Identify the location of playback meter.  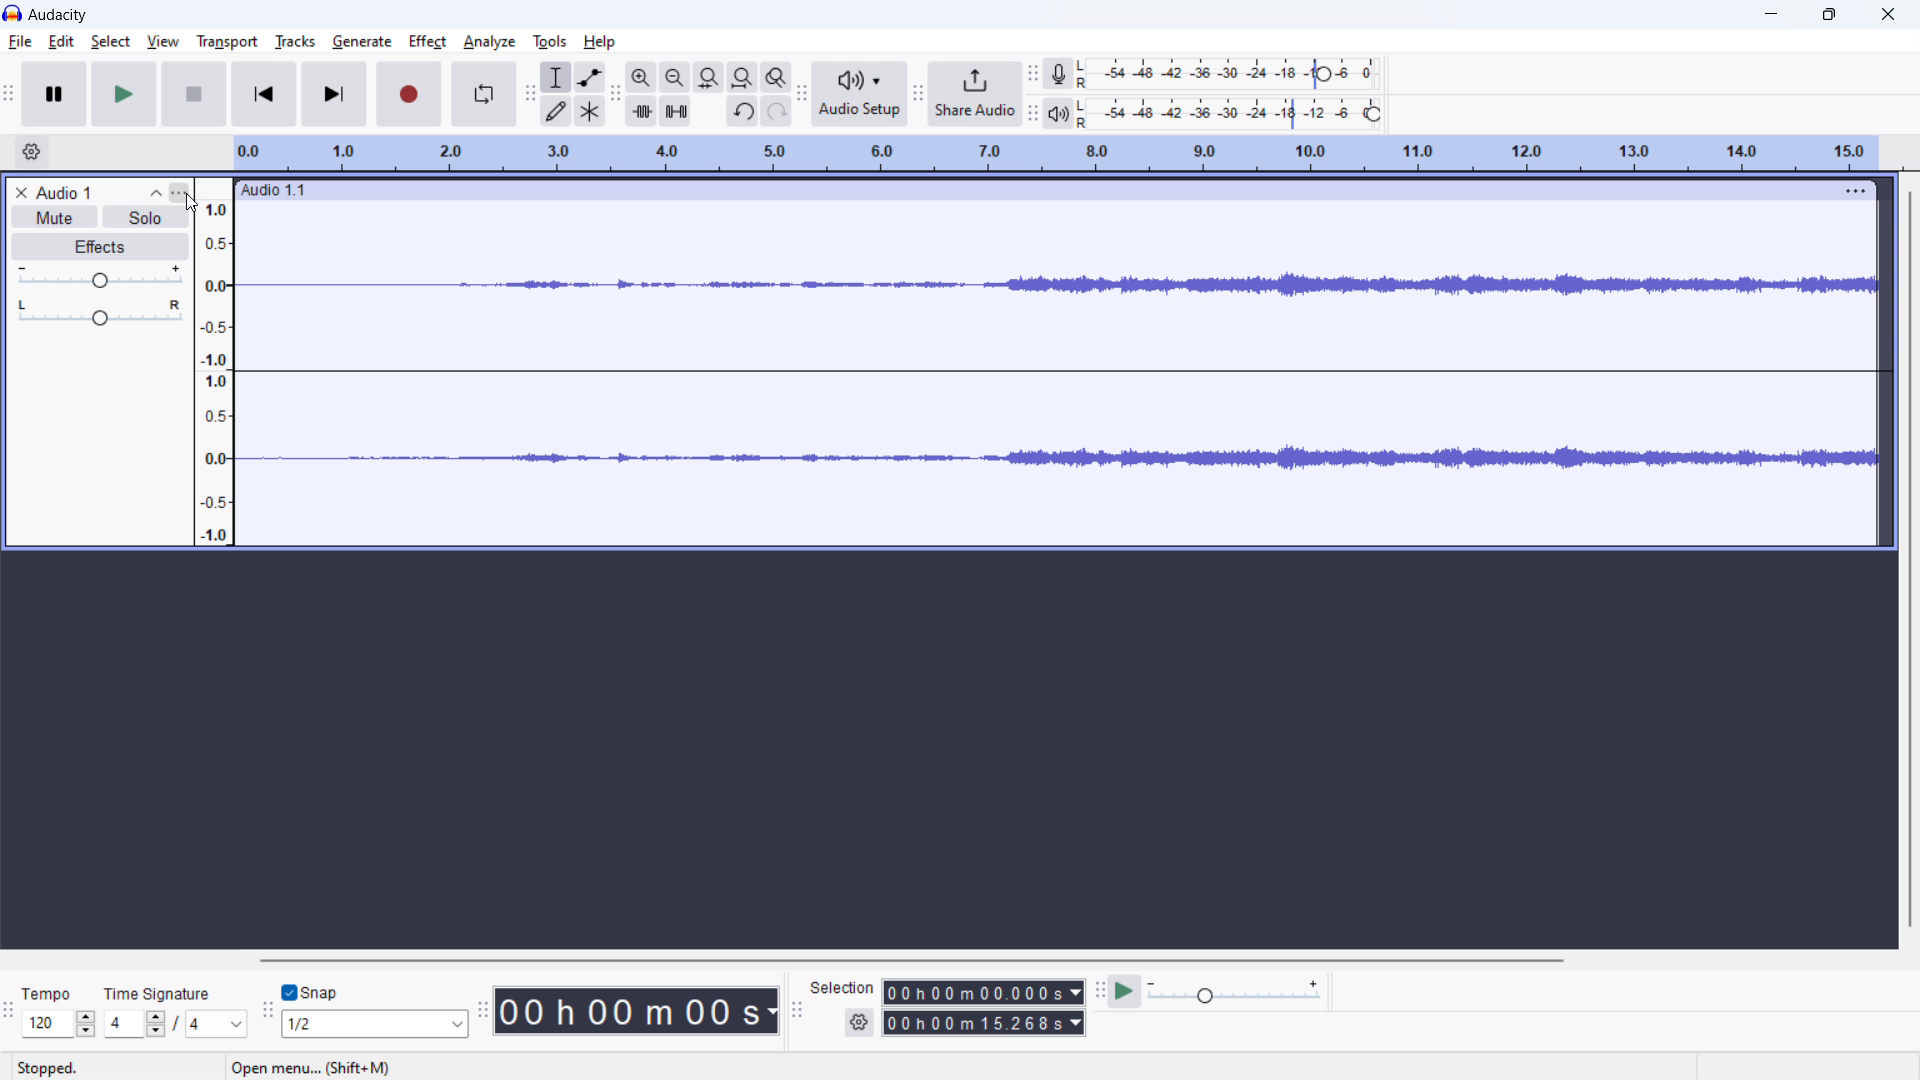
(1060, 113).